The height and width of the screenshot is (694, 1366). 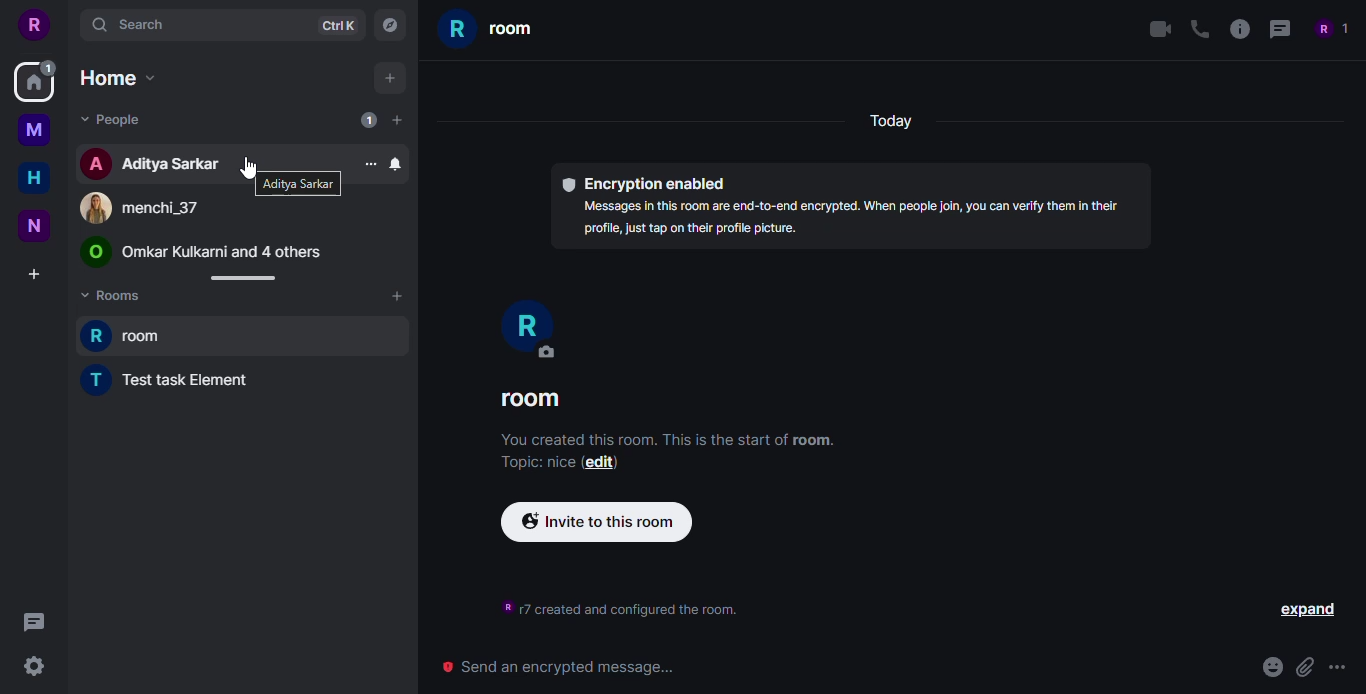 I want to click on home, so click(x=118, y=78).